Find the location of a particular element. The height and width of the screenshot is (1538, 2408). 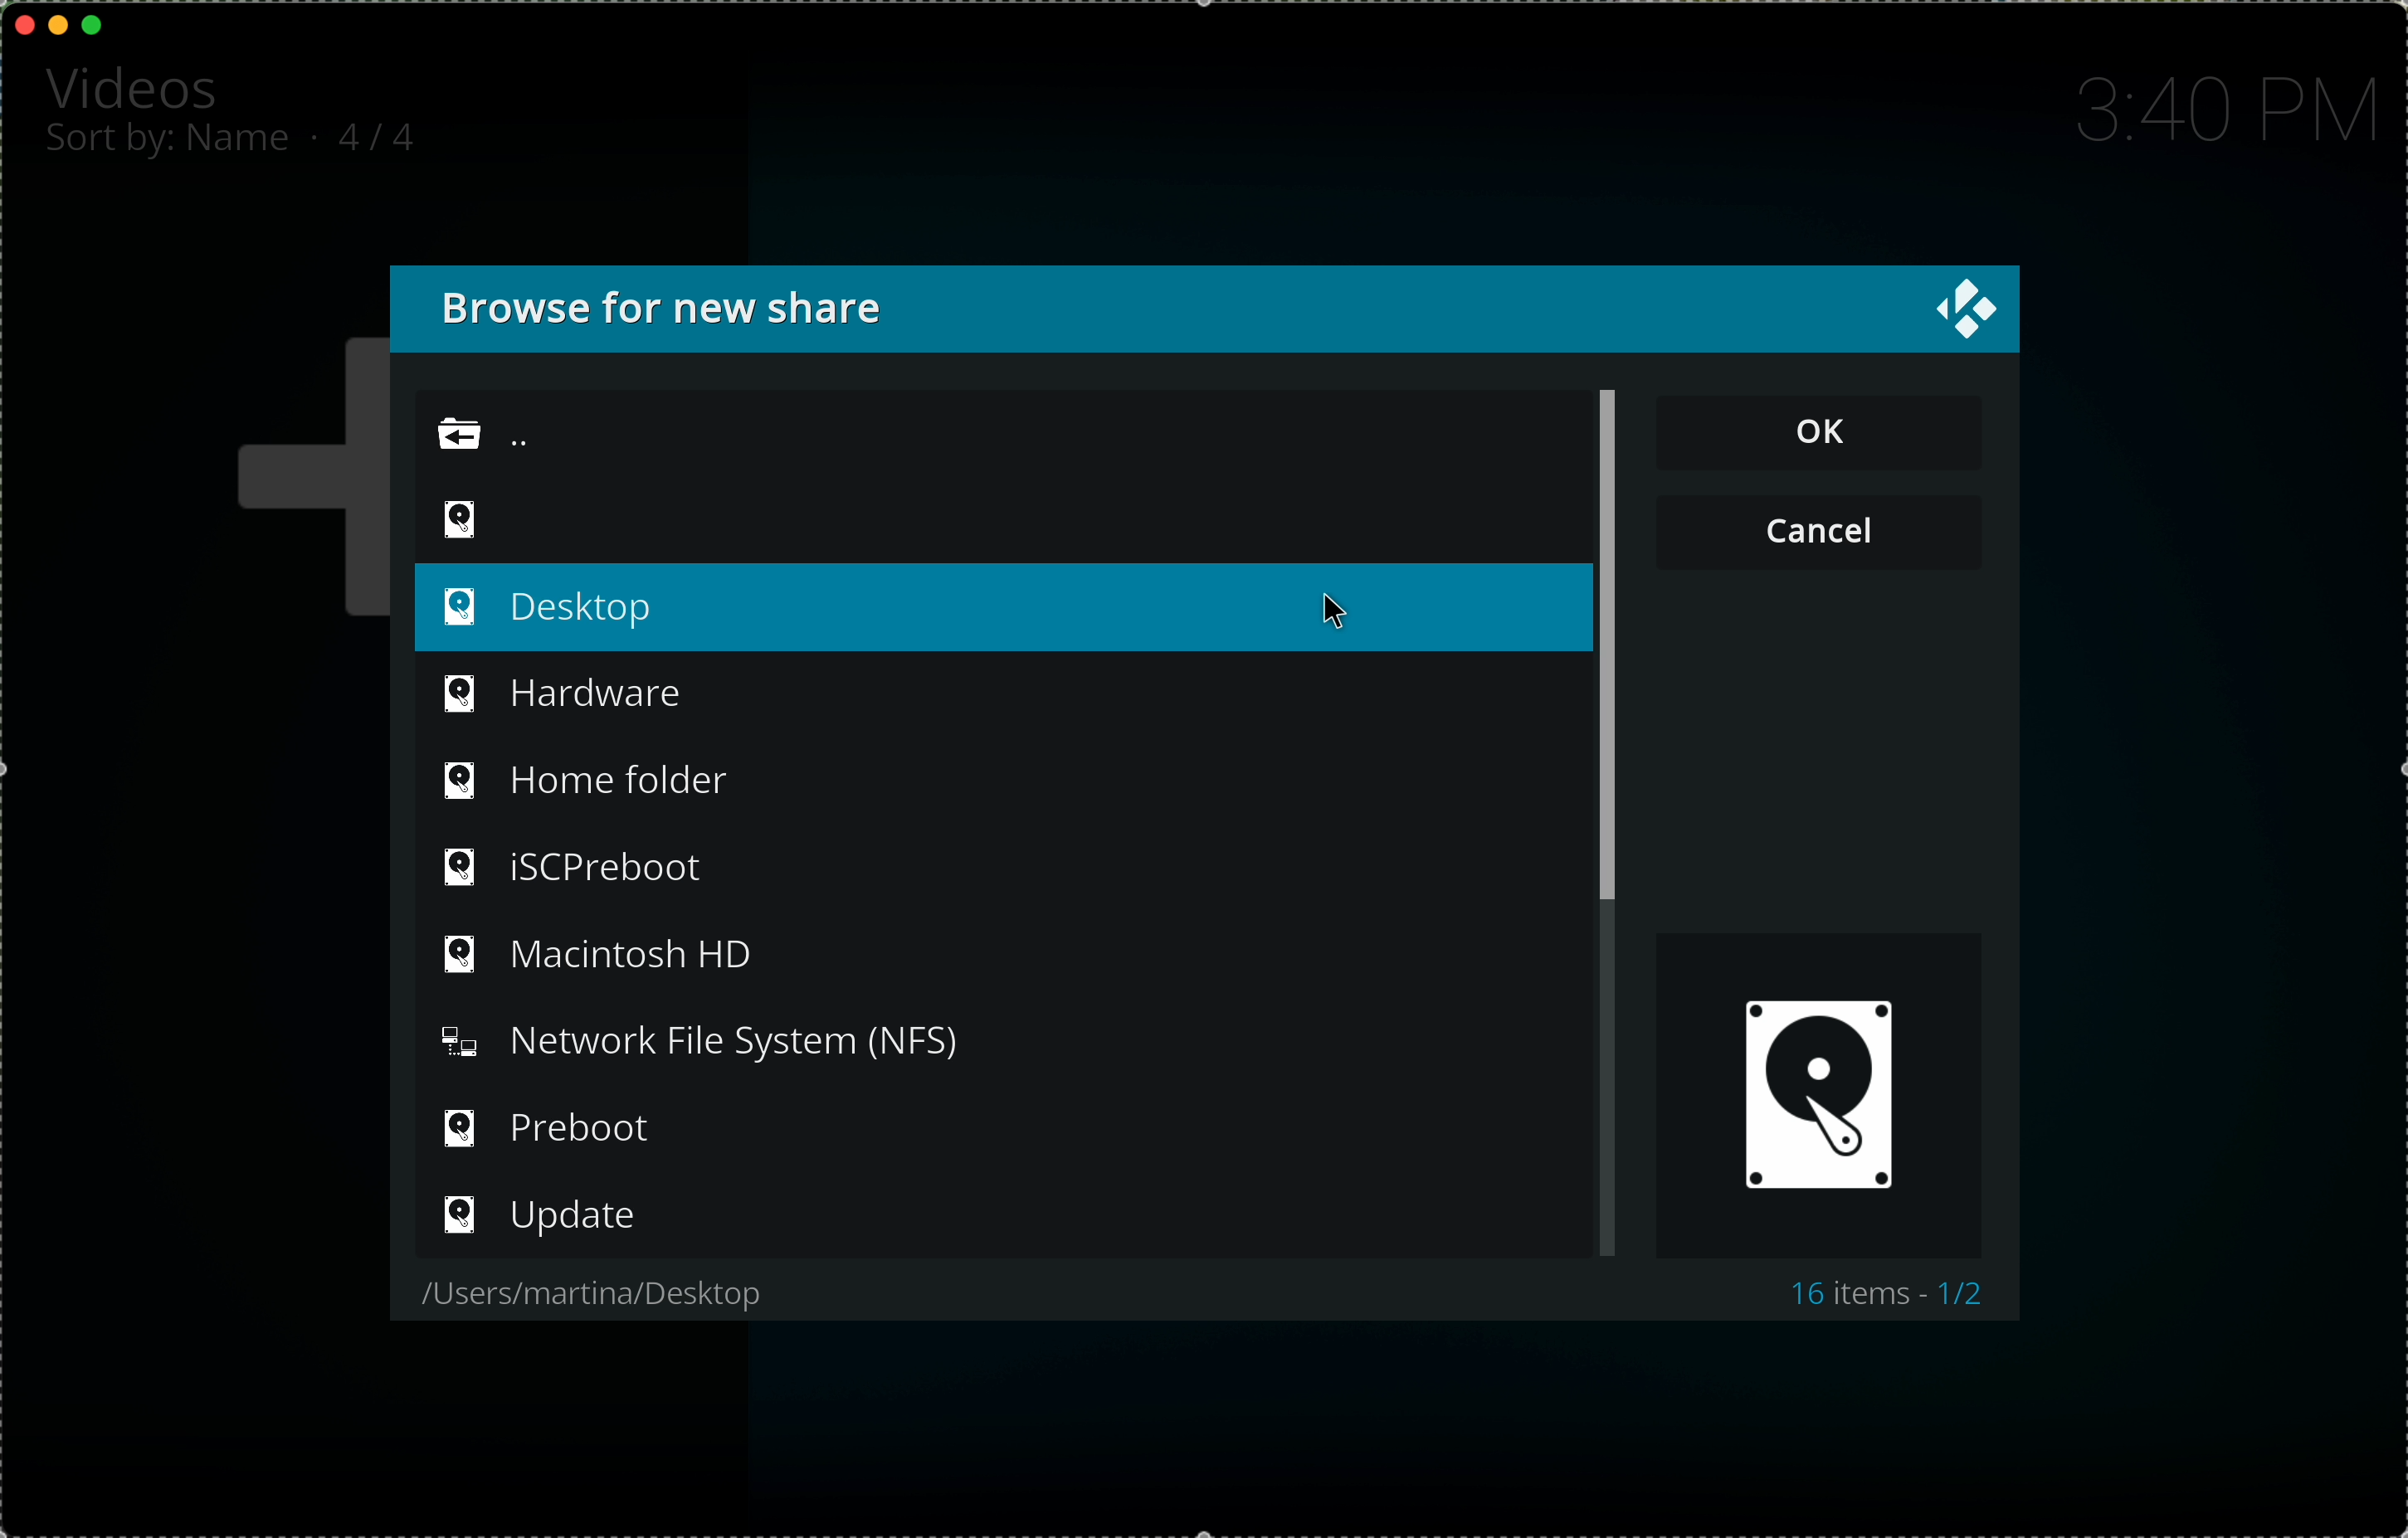

cancel is located at coordinates (1822, 531).